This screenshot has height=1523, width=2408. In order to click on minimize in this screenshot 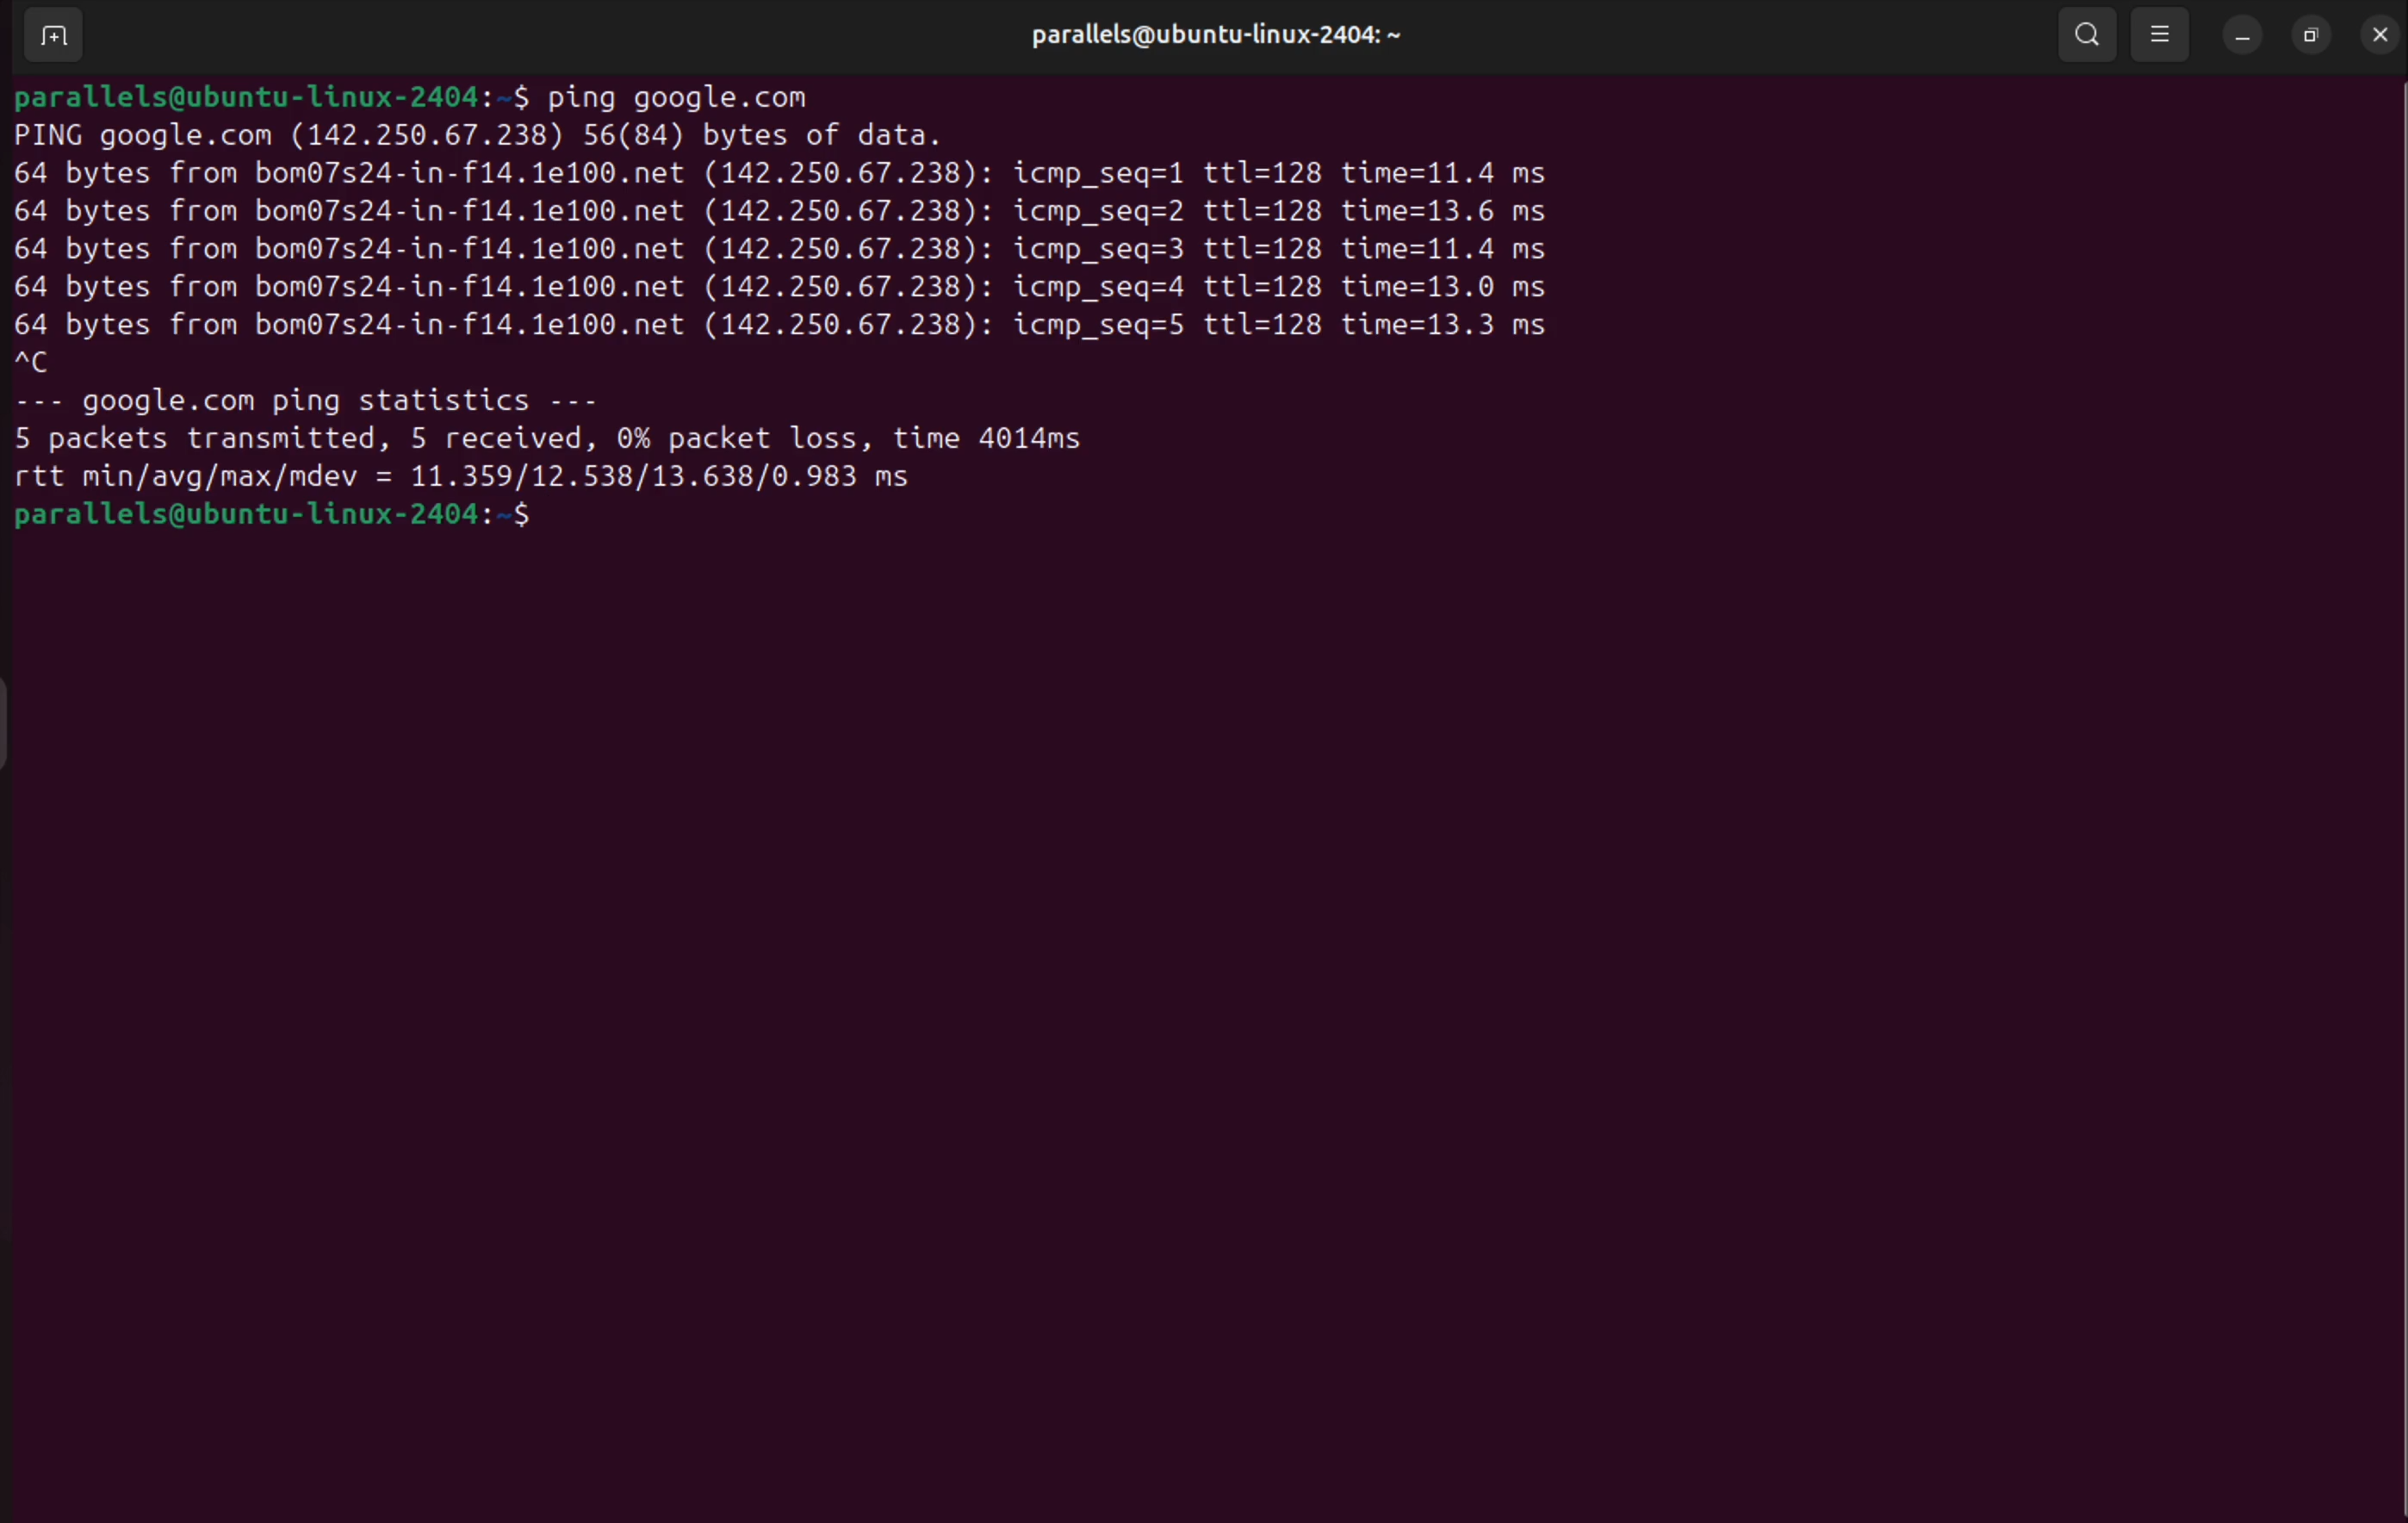, I will do `click(2241, 37)`.